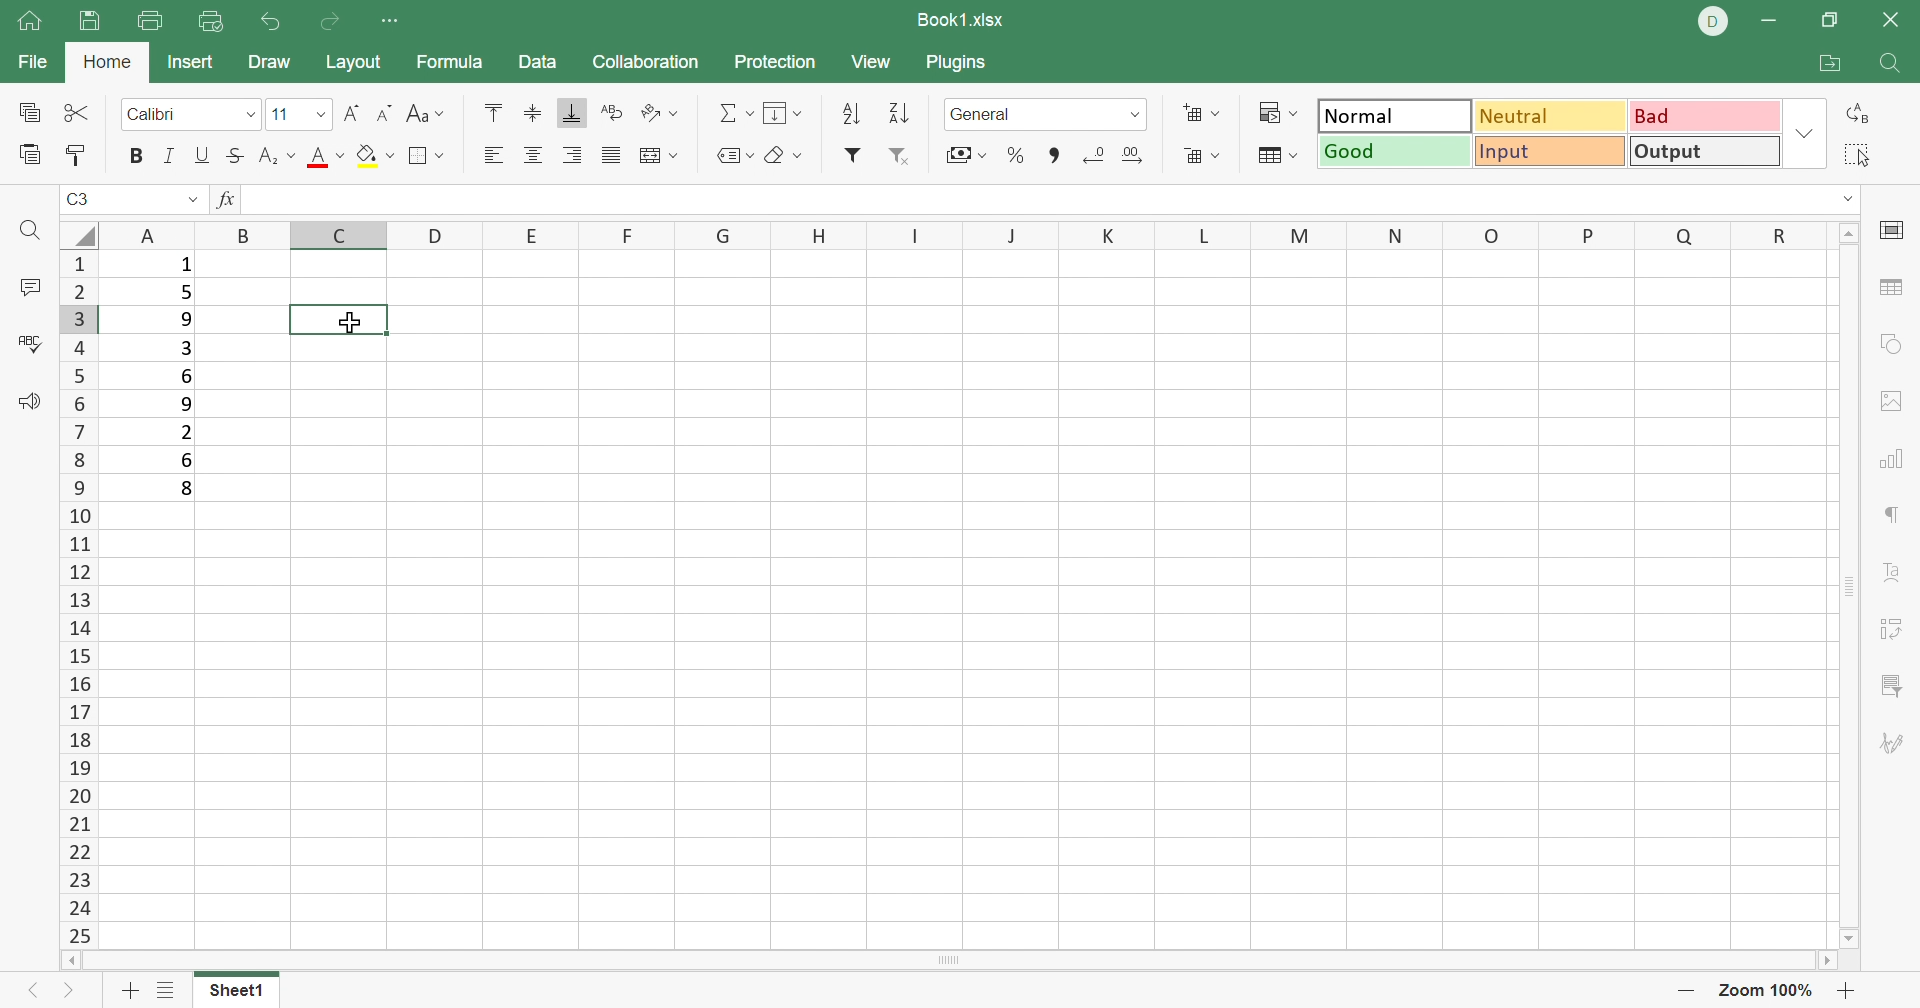 The width and height of the screenshot is (1920, 1008). What do you see at coordinates (387, 114) in the screenshot?
I see `Decrement font size` at bounding box center [387, 114].